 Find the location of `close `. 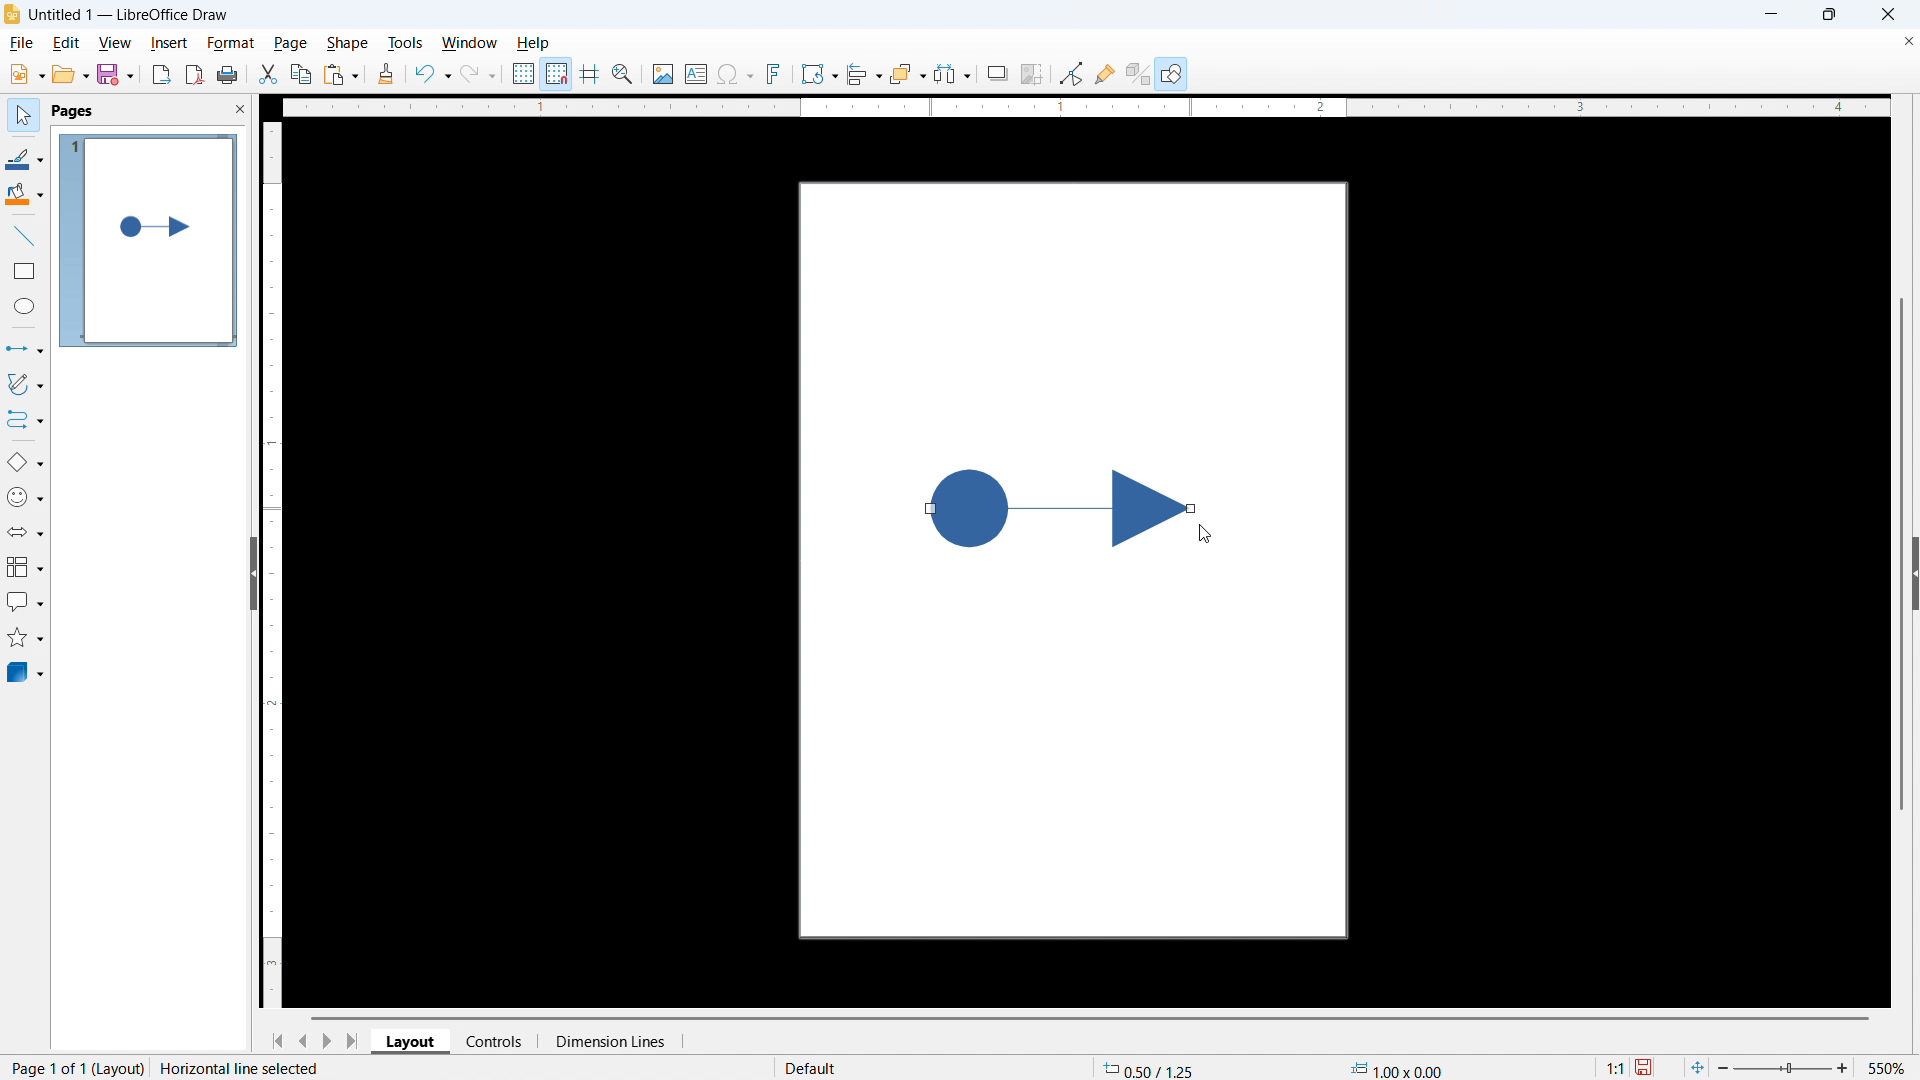

close  is located at coordinates (1887, 14).